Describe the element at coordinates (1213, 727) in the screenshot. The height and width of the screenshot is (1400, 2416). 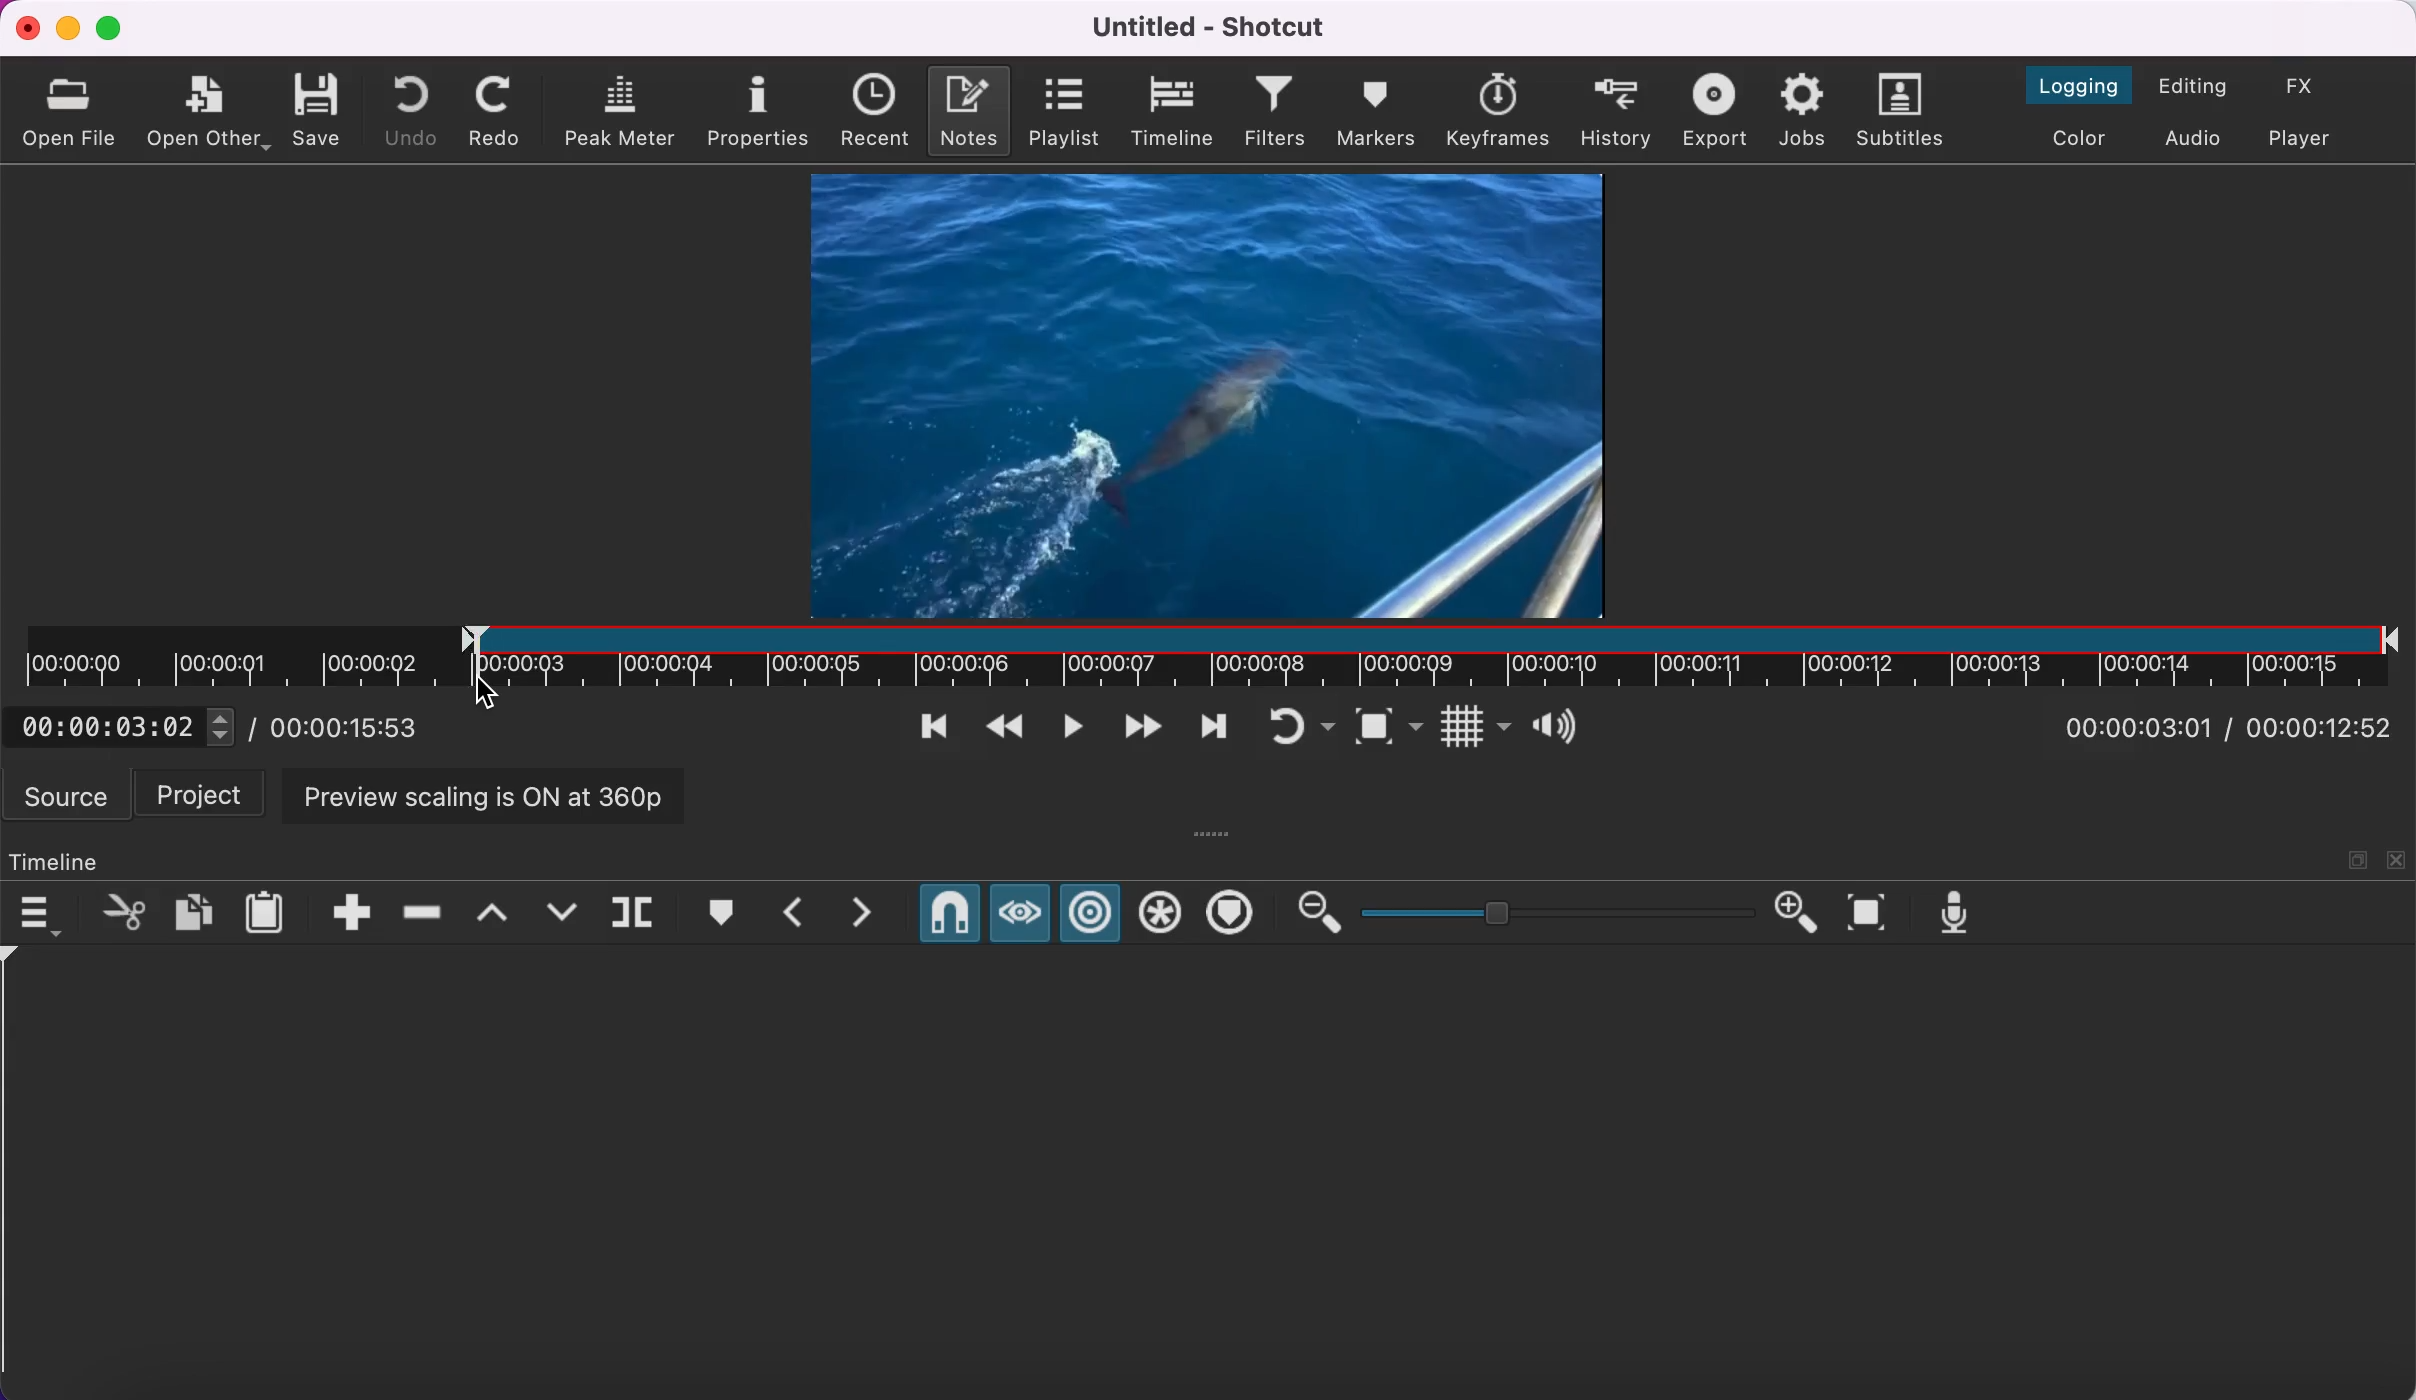
I see `skip to next point` at that location.